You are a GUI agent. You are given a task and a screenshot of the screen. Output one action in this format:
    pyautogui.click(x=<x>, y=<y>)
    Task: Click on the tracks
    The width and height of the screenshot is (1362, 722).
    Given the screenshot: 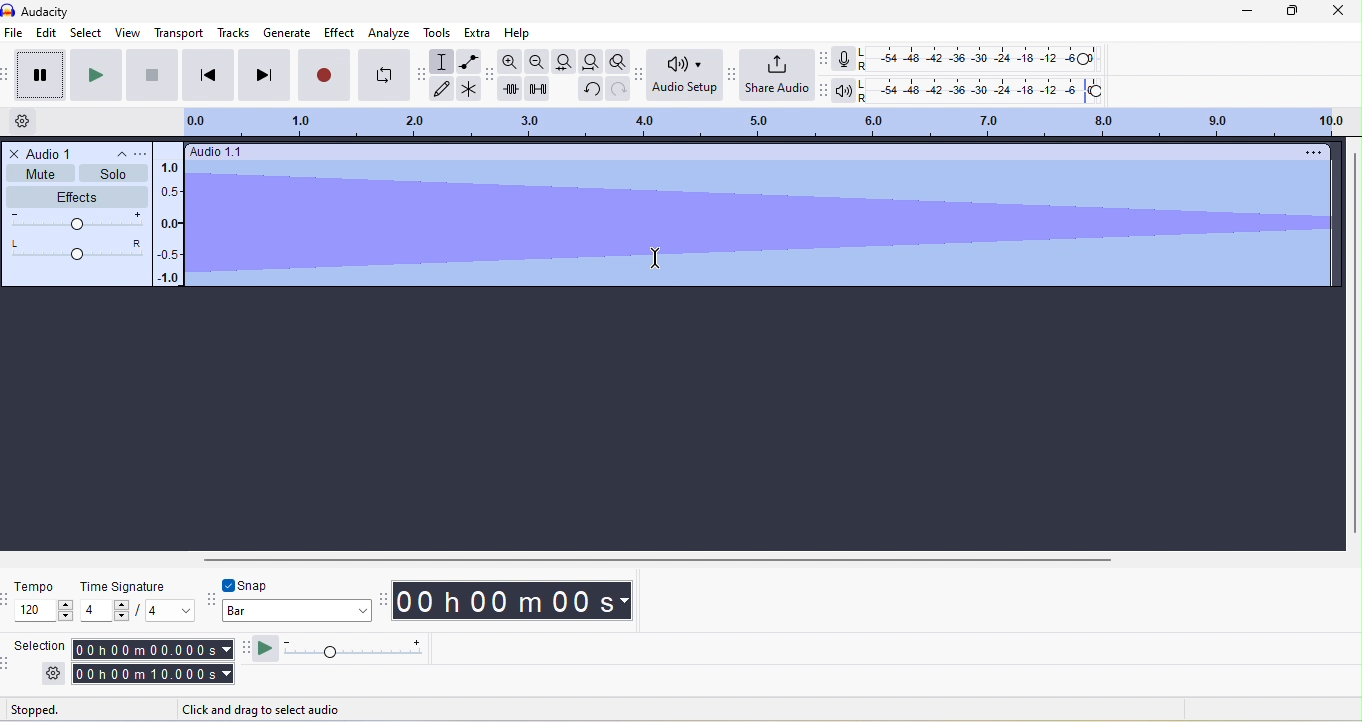 What is the action you would take?
    pyautogui.click(x=233, y=33)
    